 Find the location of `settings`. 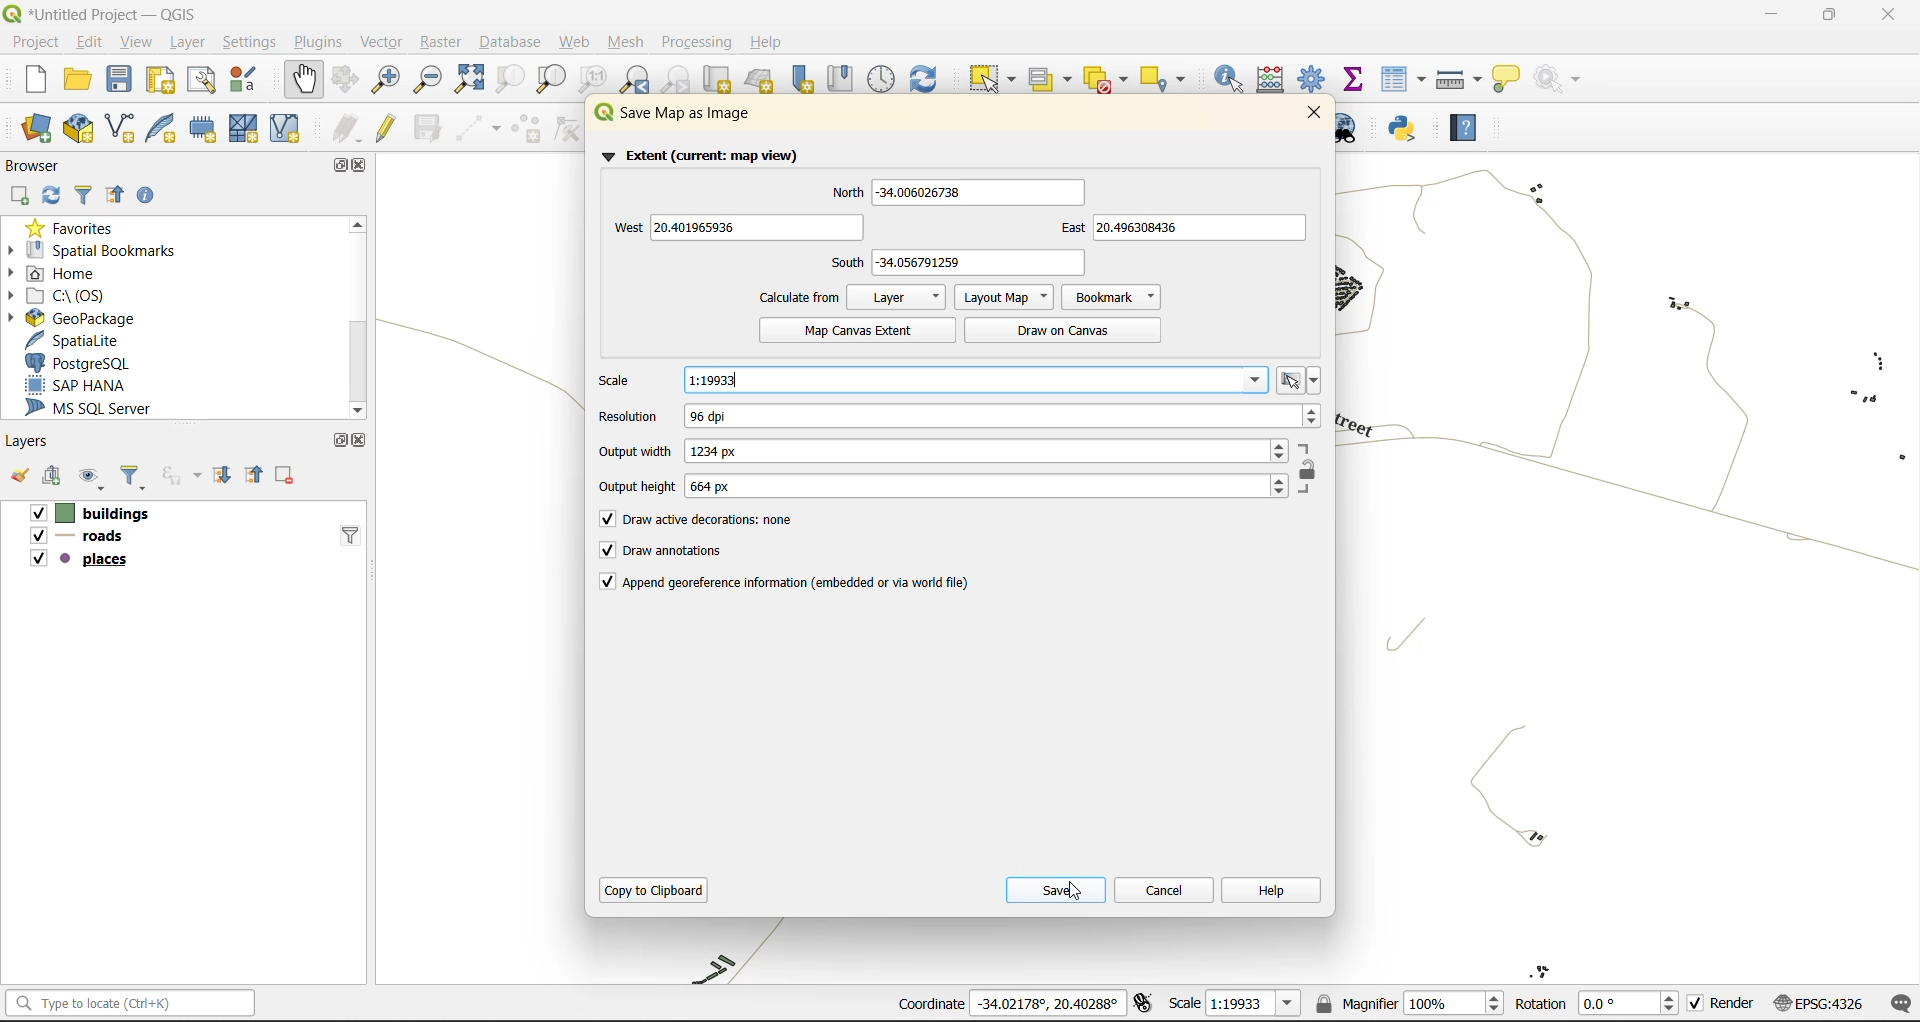

settings is located at coordinates (251, 43).